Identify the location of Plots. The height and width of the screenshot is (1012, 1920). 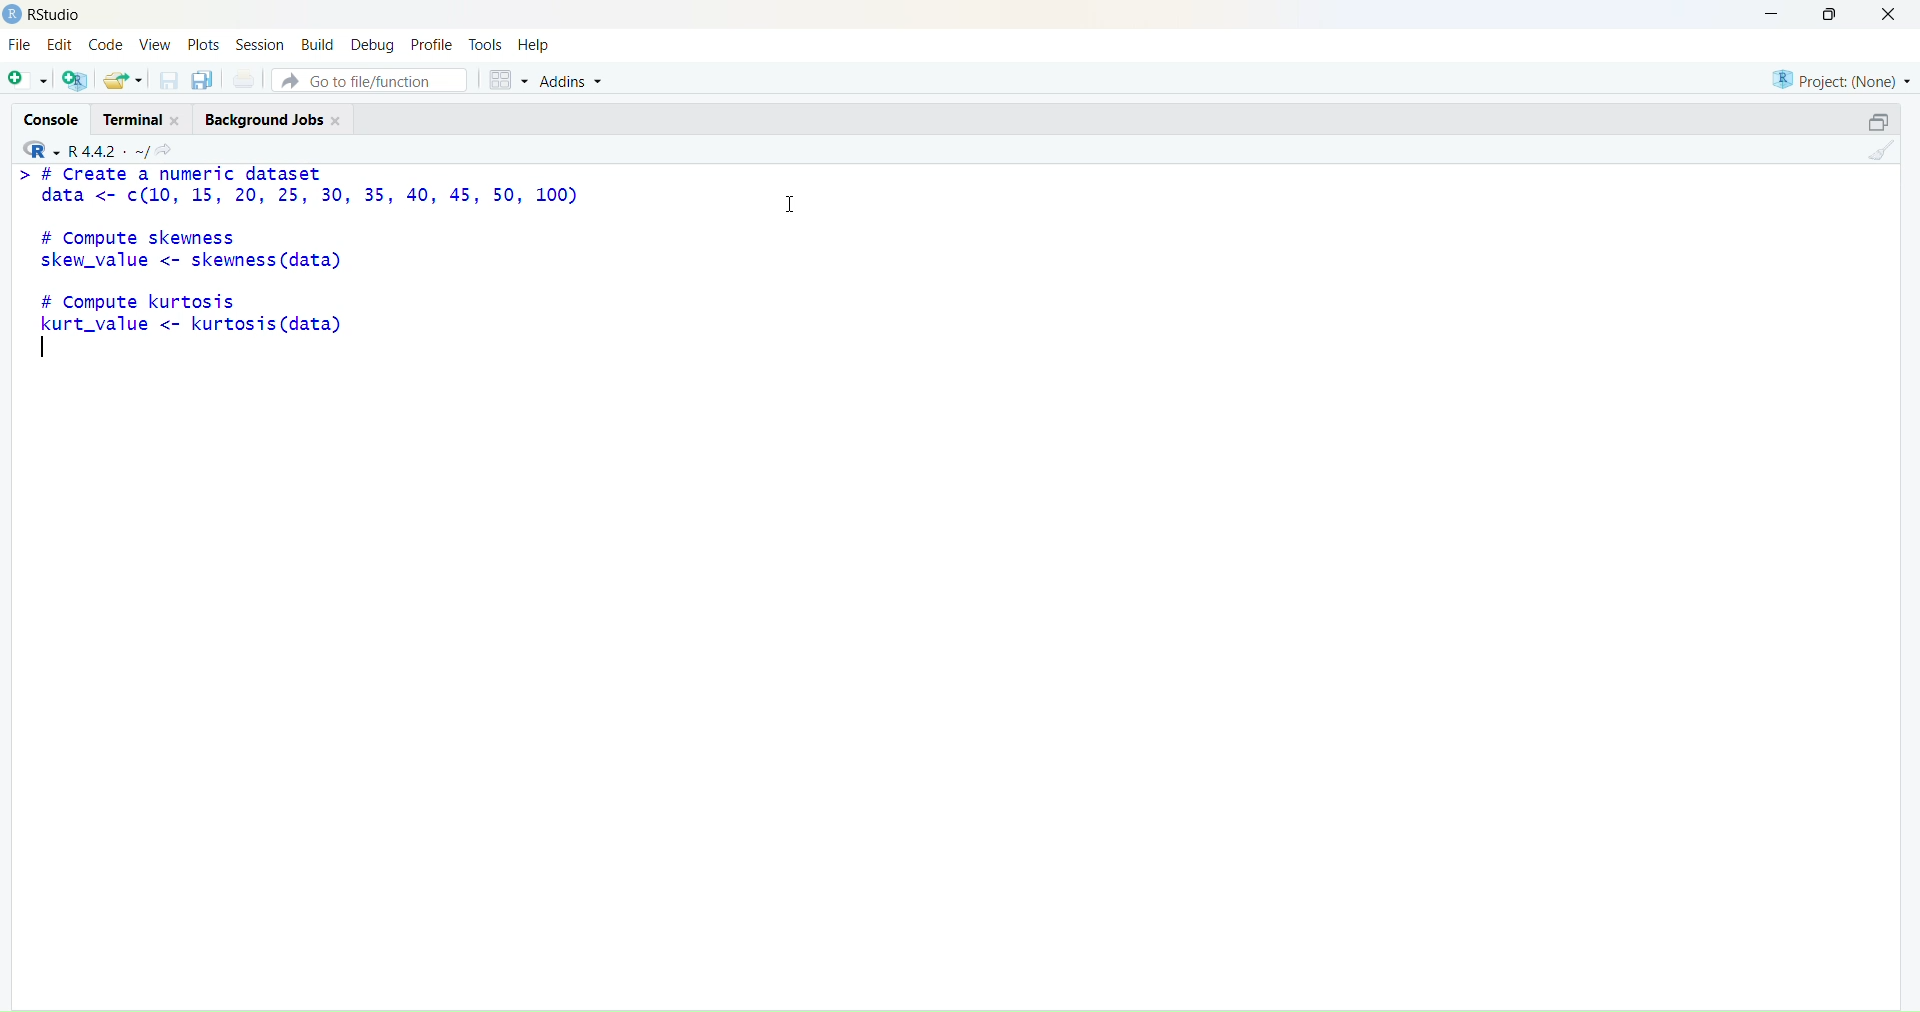
(204, 45).